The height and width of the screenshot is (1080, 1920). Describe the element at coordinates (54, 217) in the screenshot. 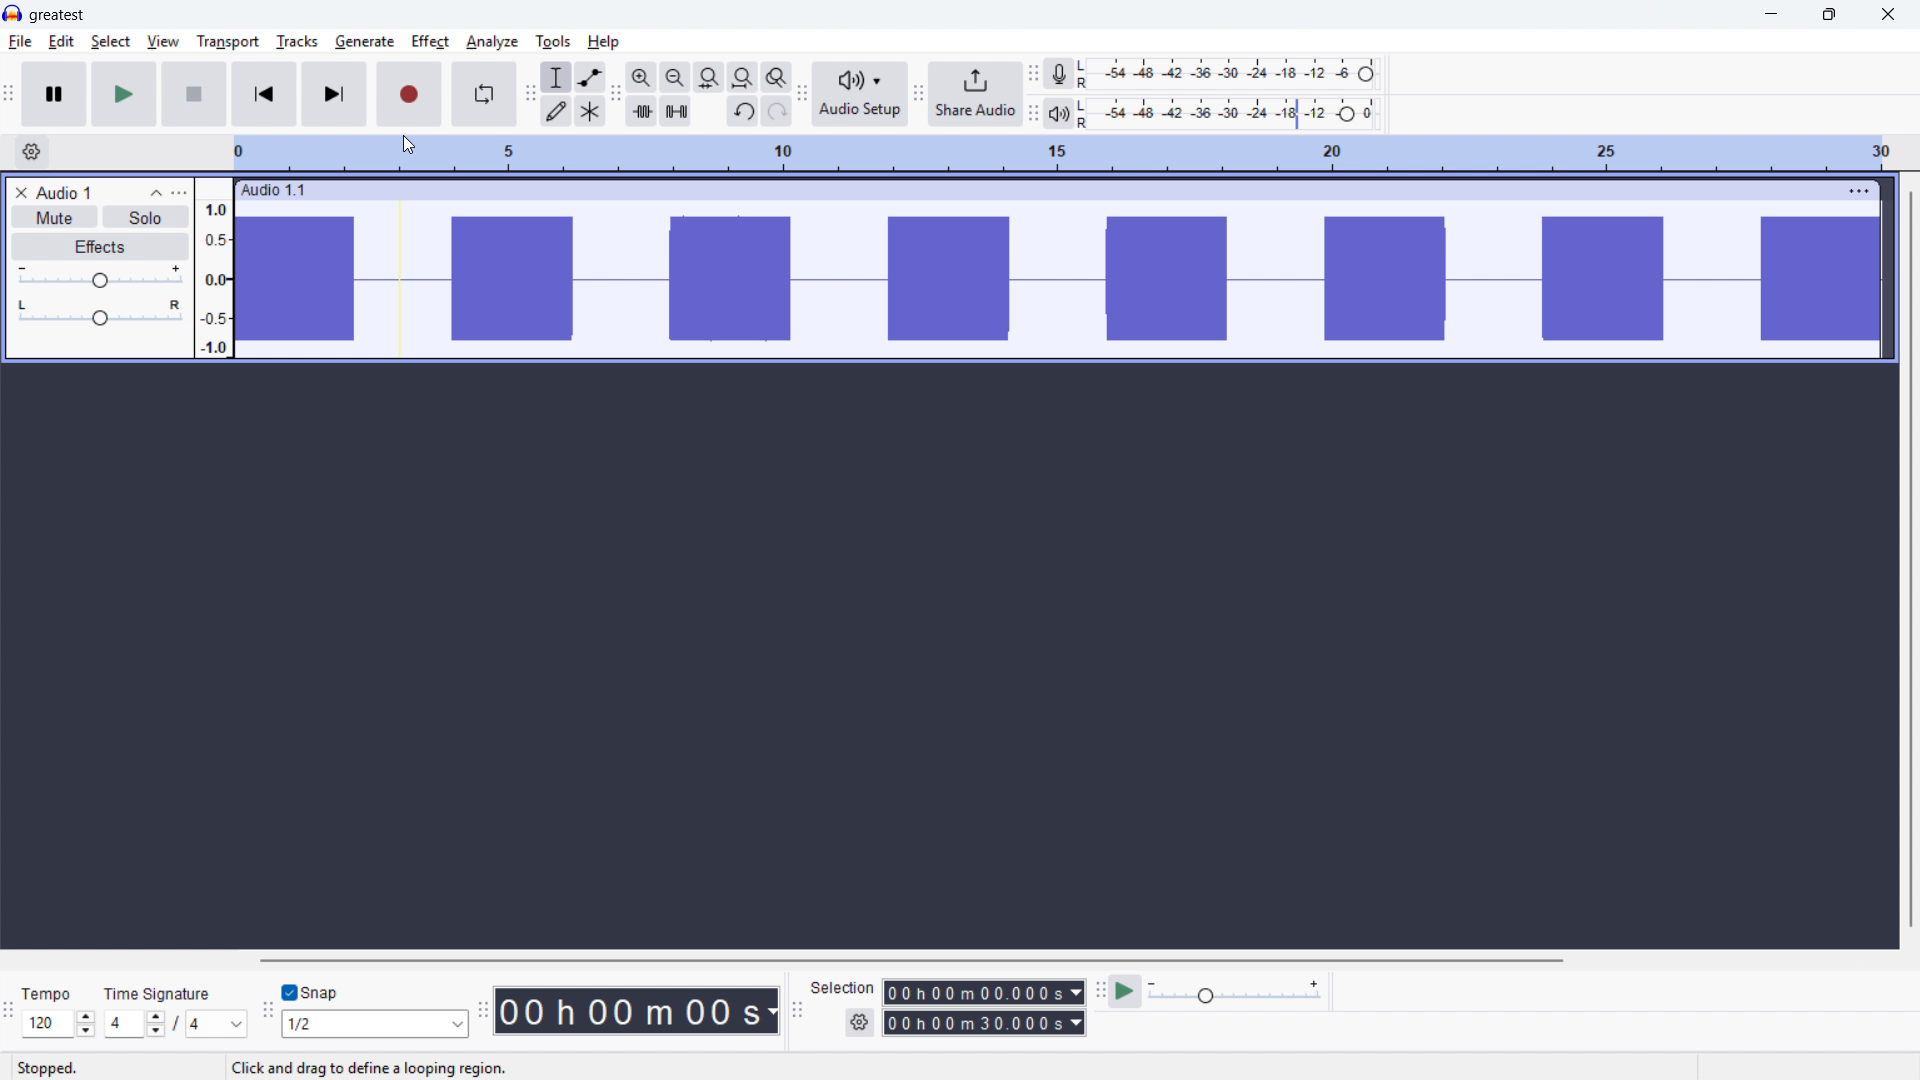

I see `mute ` at that location.